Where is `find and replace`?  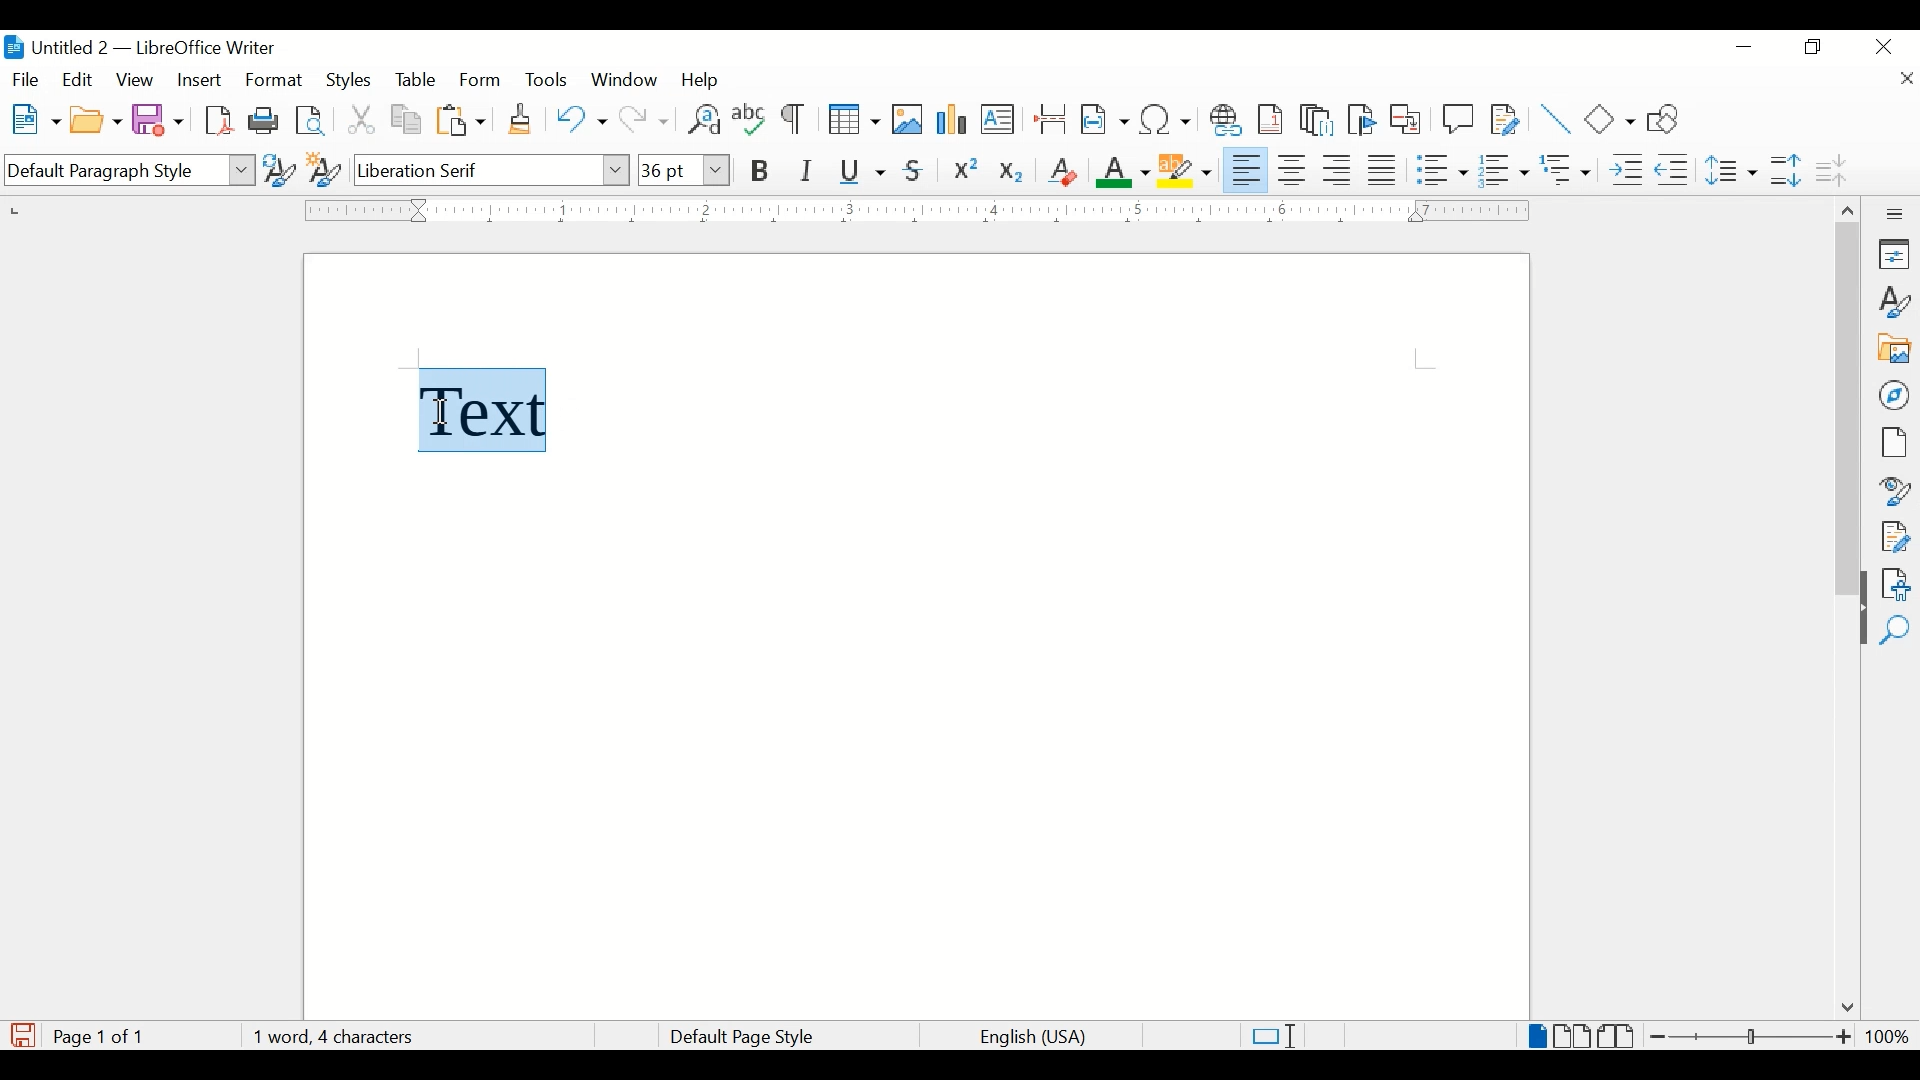
find and replace is located at coordinates (702, 119).